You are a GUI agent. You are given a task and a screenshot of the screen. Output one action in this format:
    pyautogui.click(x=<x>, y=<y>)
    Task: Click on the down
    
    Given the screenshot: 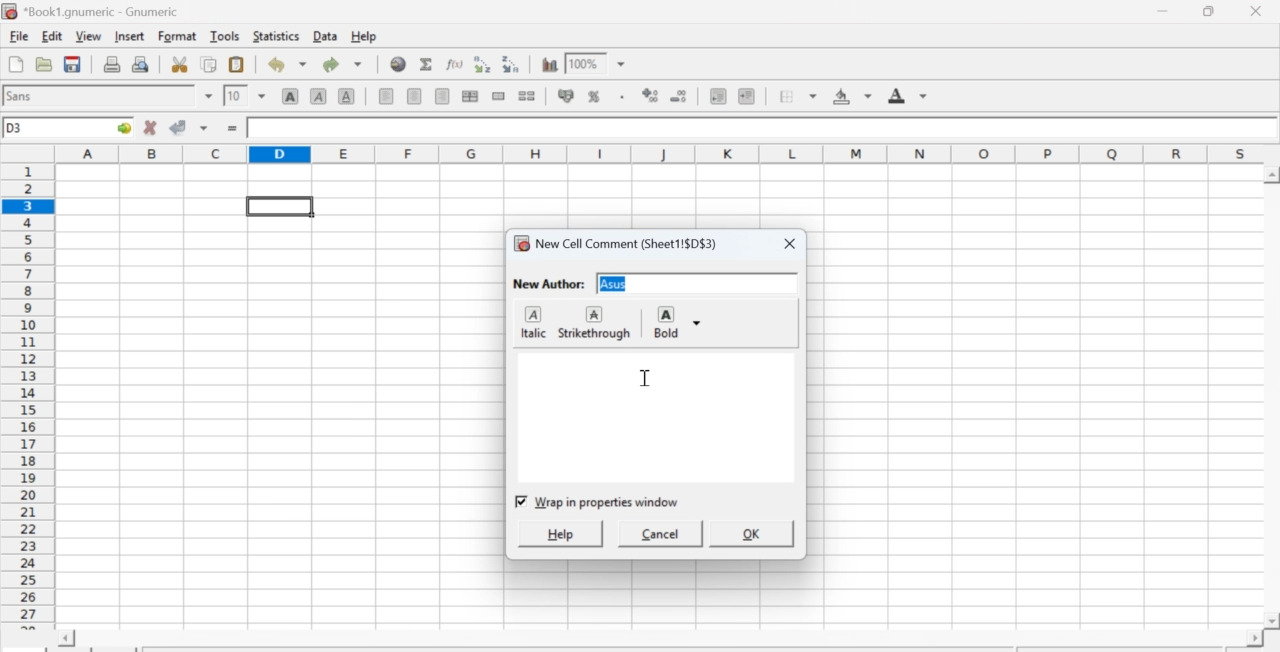 What is the action you would take?
    pyautogui.click(x=207, y=96)
    